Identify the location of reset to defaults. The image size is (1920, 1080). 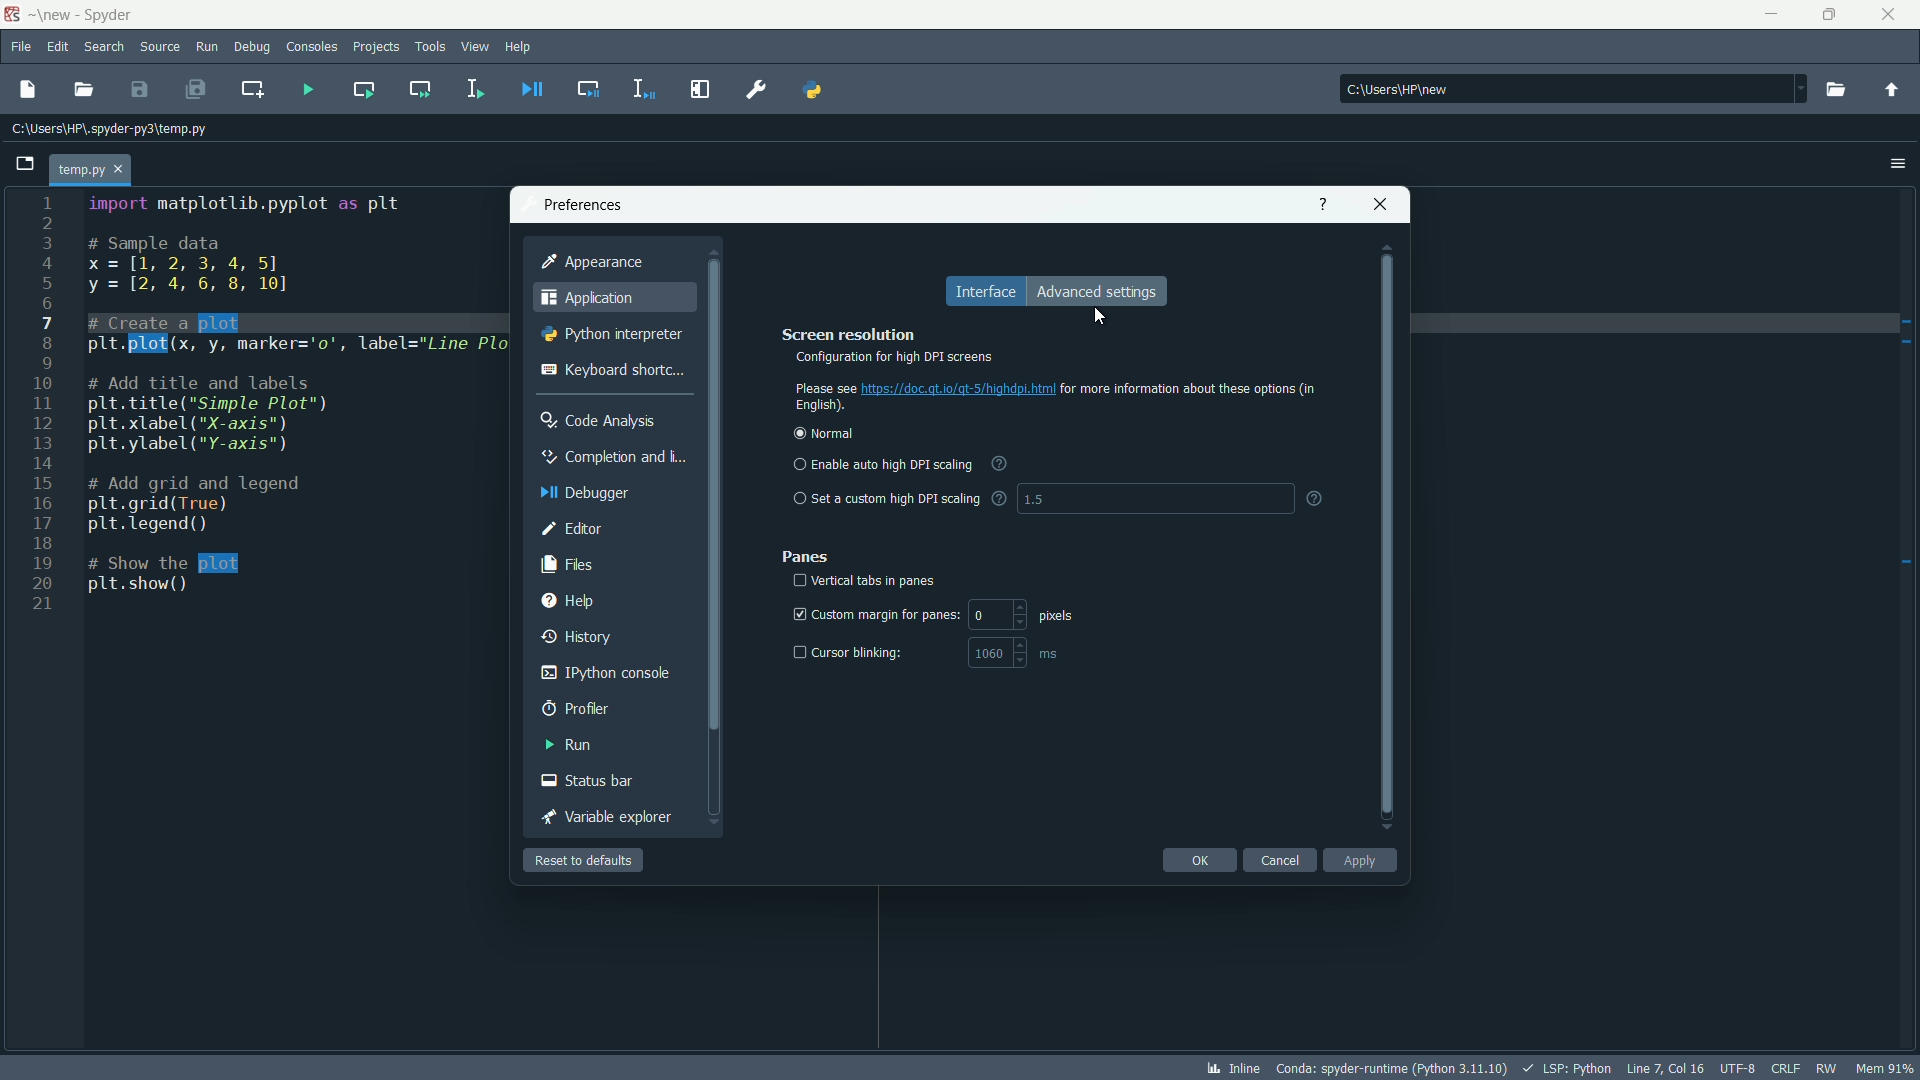
(585, 861).